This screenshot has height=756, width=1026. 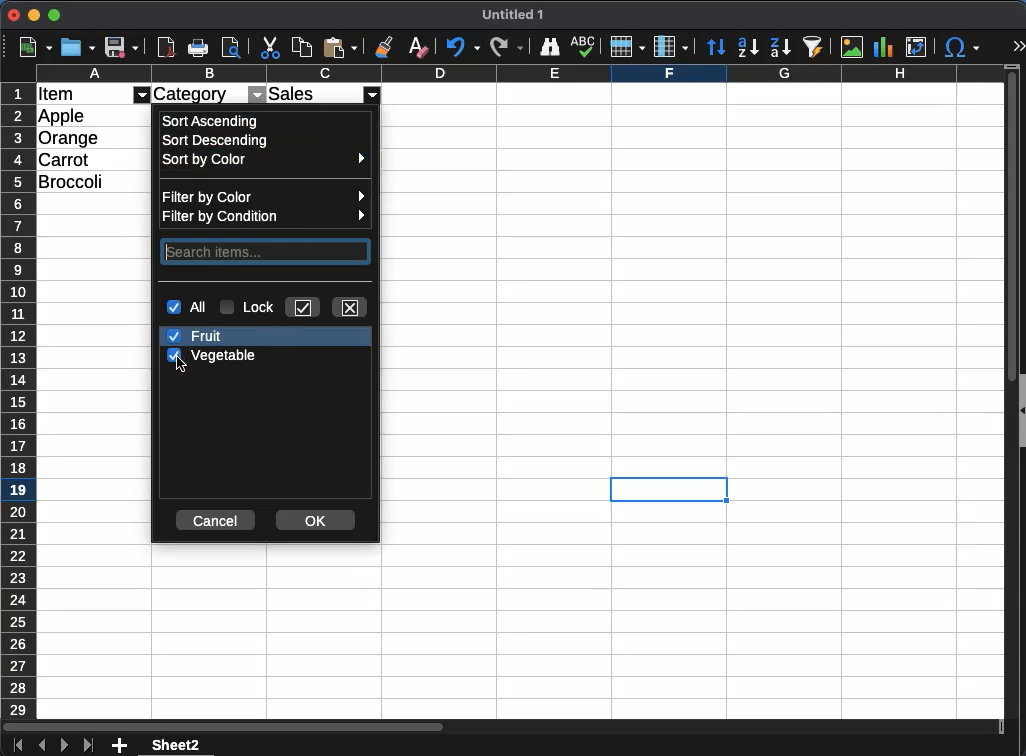 What do you see at coordinates (1020, 409) in the screenshot?
I see `collapse` at bounding box center [1020, 409].